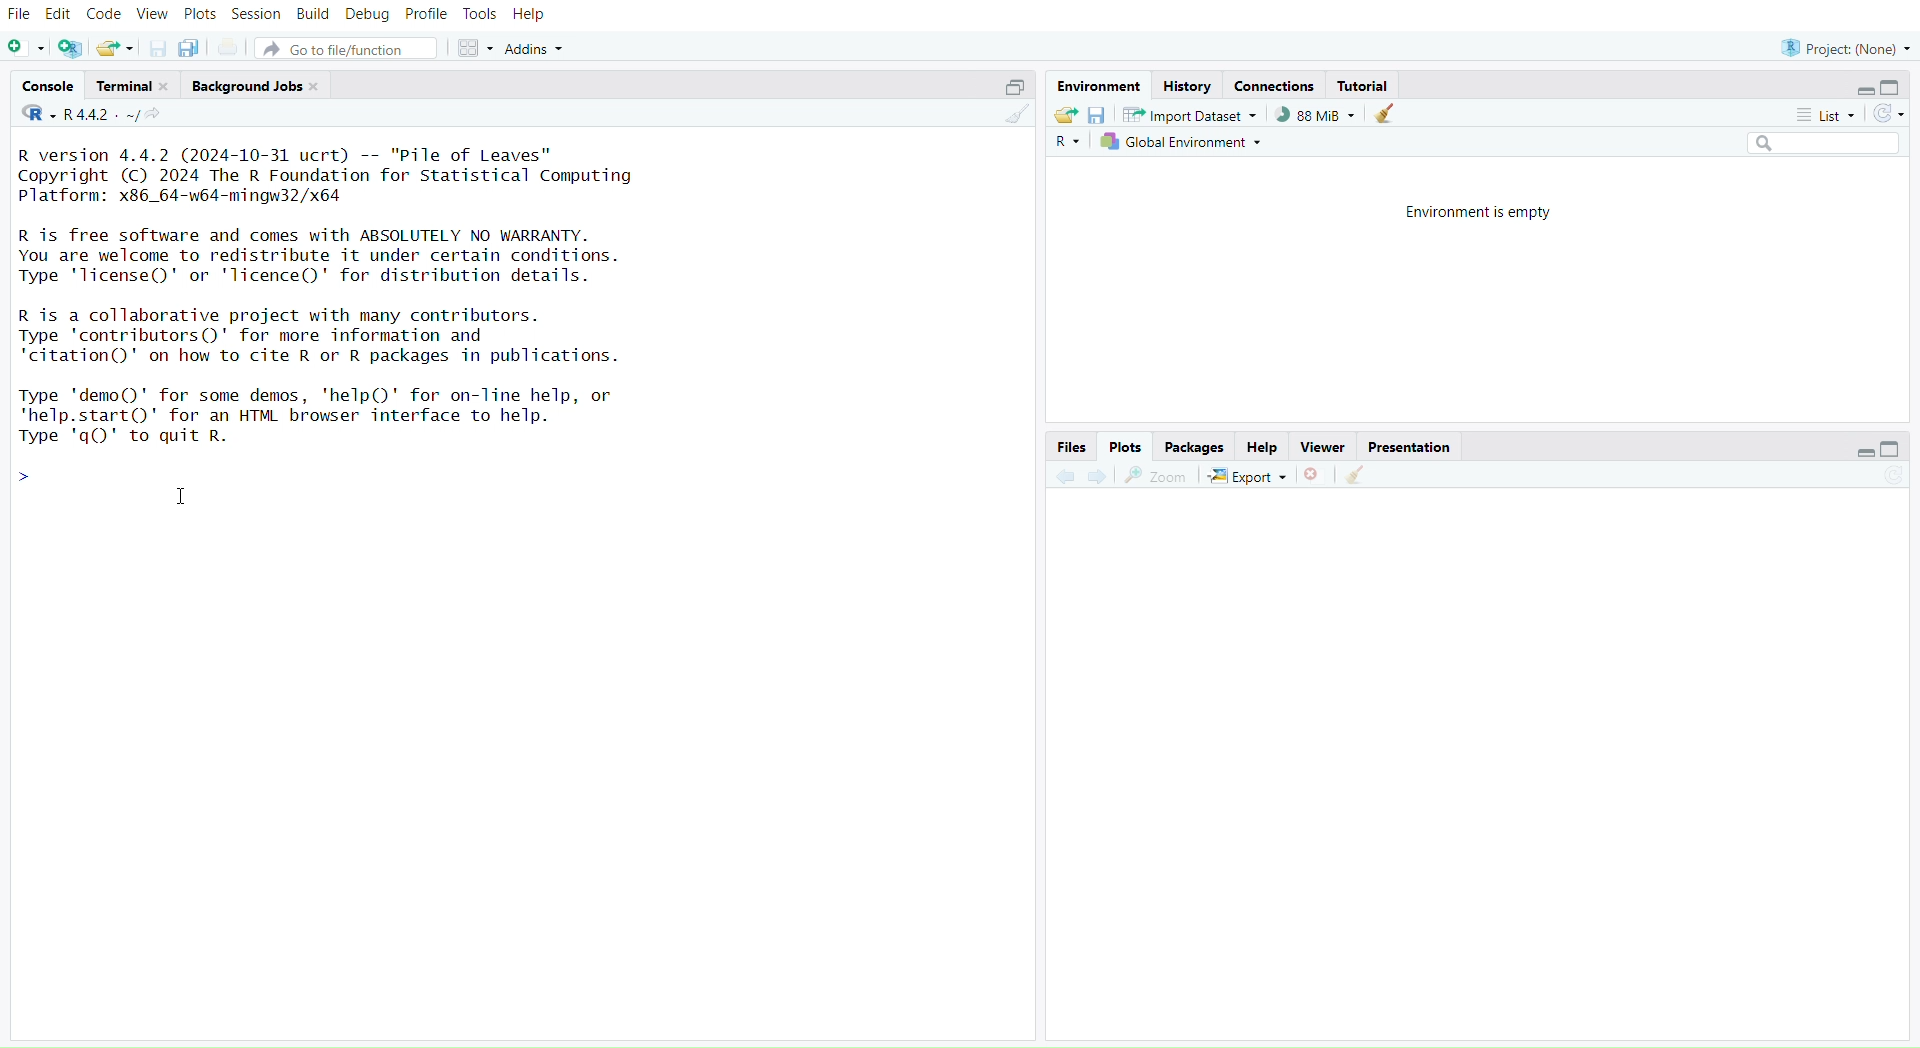 The width and height of the screenshot is (1920, 1048). What do you see at coordinates (351, 51) in the screenshot?
I see `go to file/function` at bounding box center [351, 51].